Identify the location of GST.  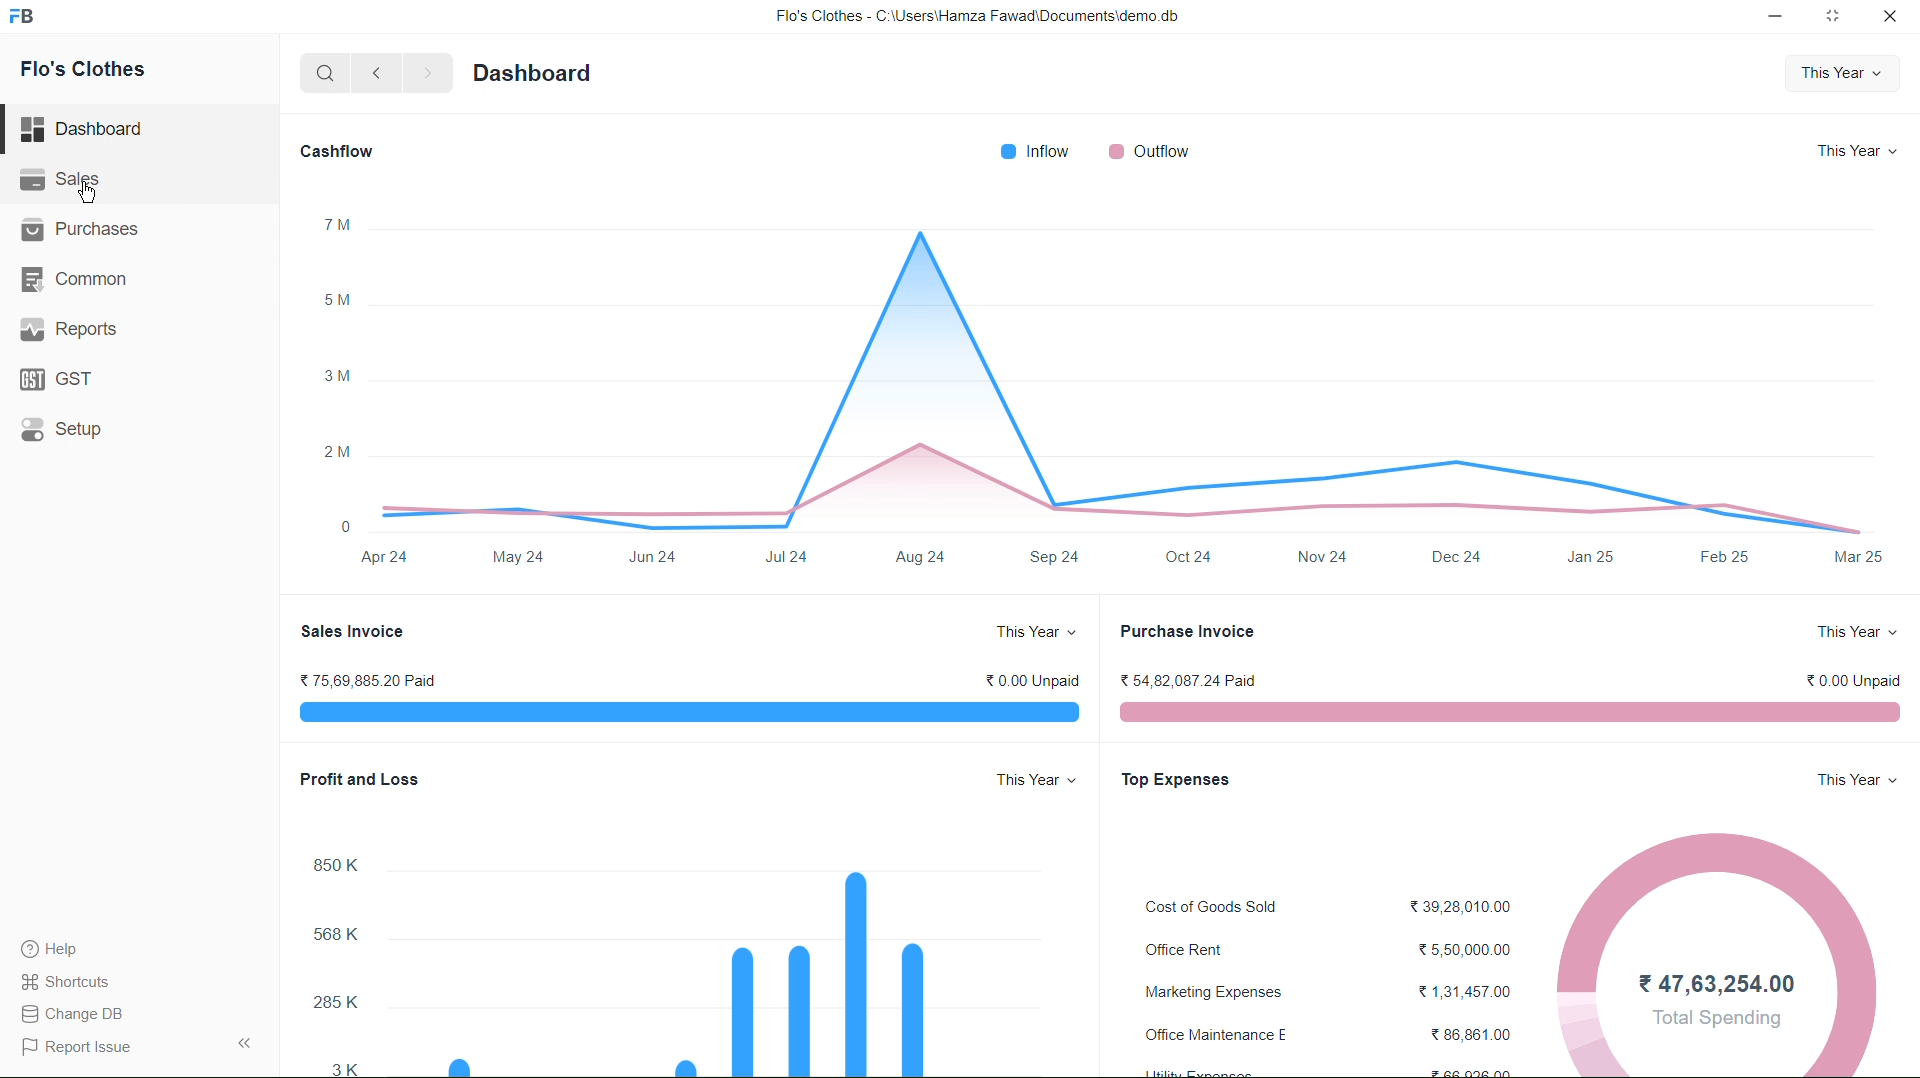
(55, 378).